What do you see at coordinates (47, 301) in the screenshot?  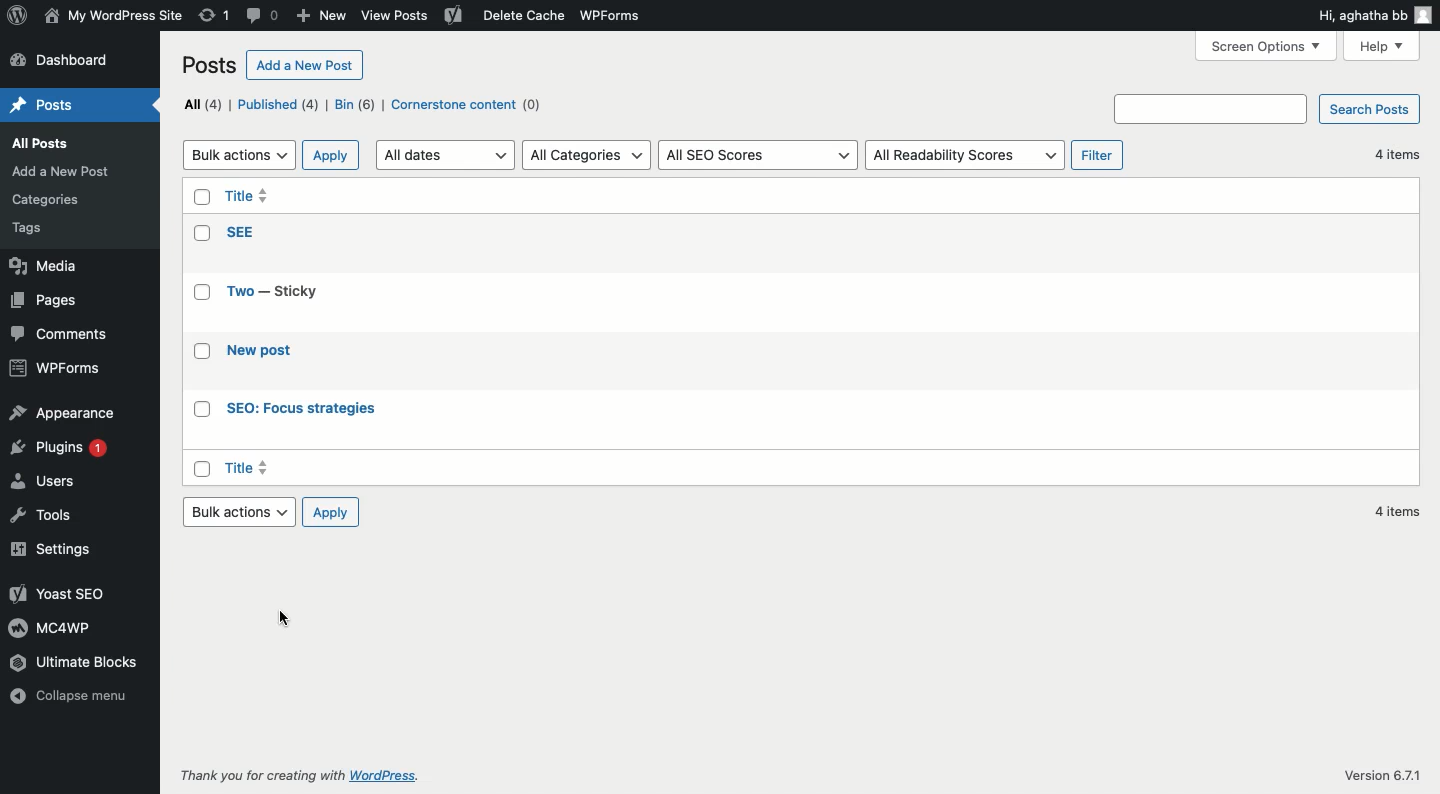 I see `Pages` at bounding box center [47, 301].